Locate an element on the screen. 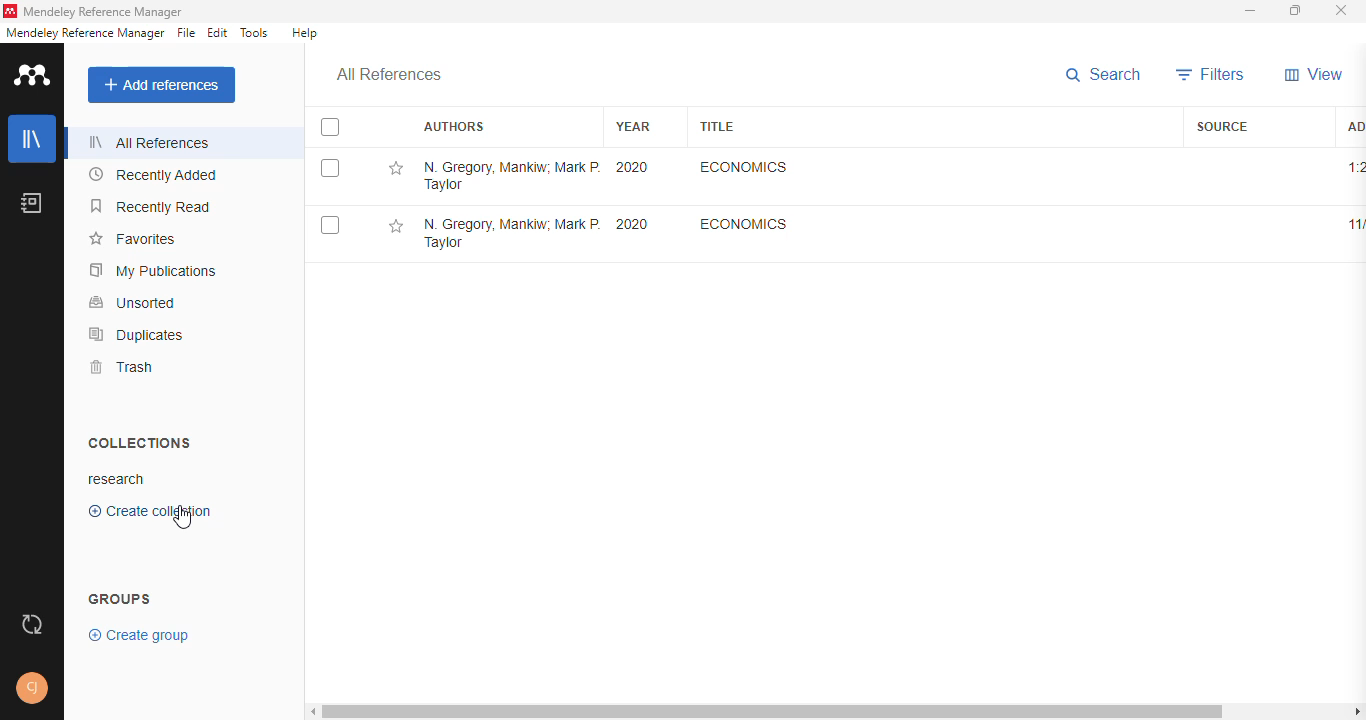 The height and width of the screenshot is (720, 1366). research is located at coordinates (117, 479).